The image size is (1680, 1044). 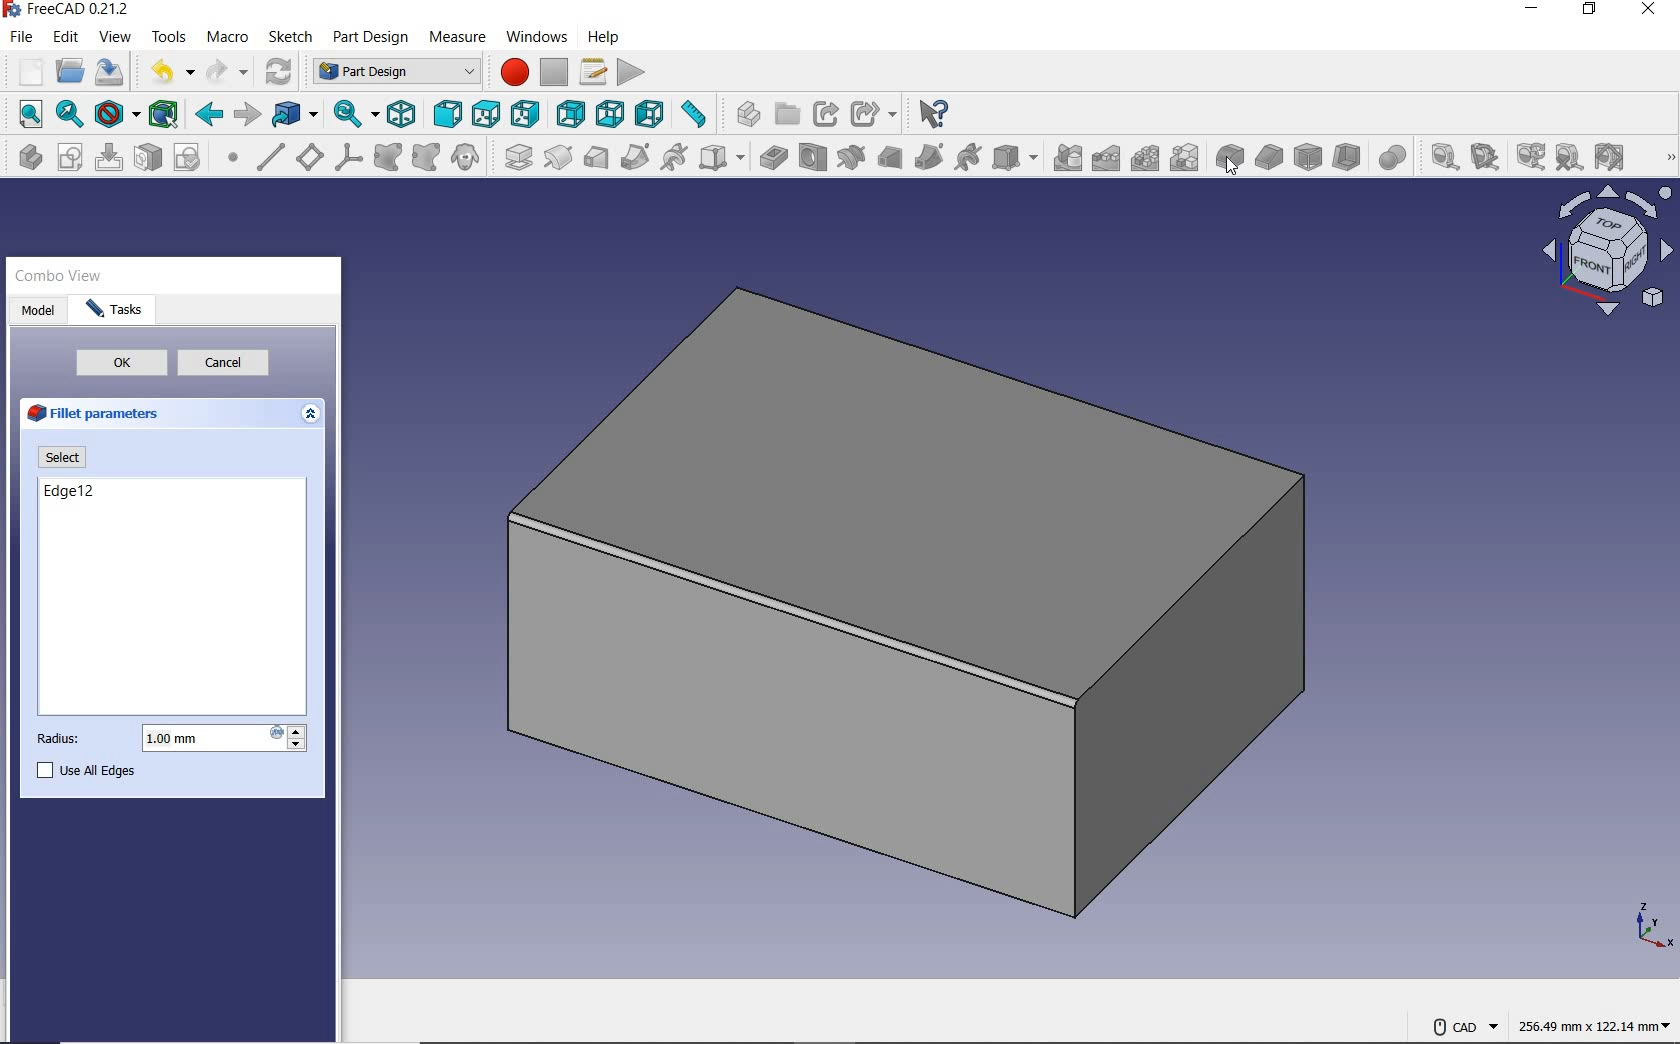 What do you see at coordinates (696, 115) in the screenshot?
I see `measure distance` at bounding box center [696, 115].